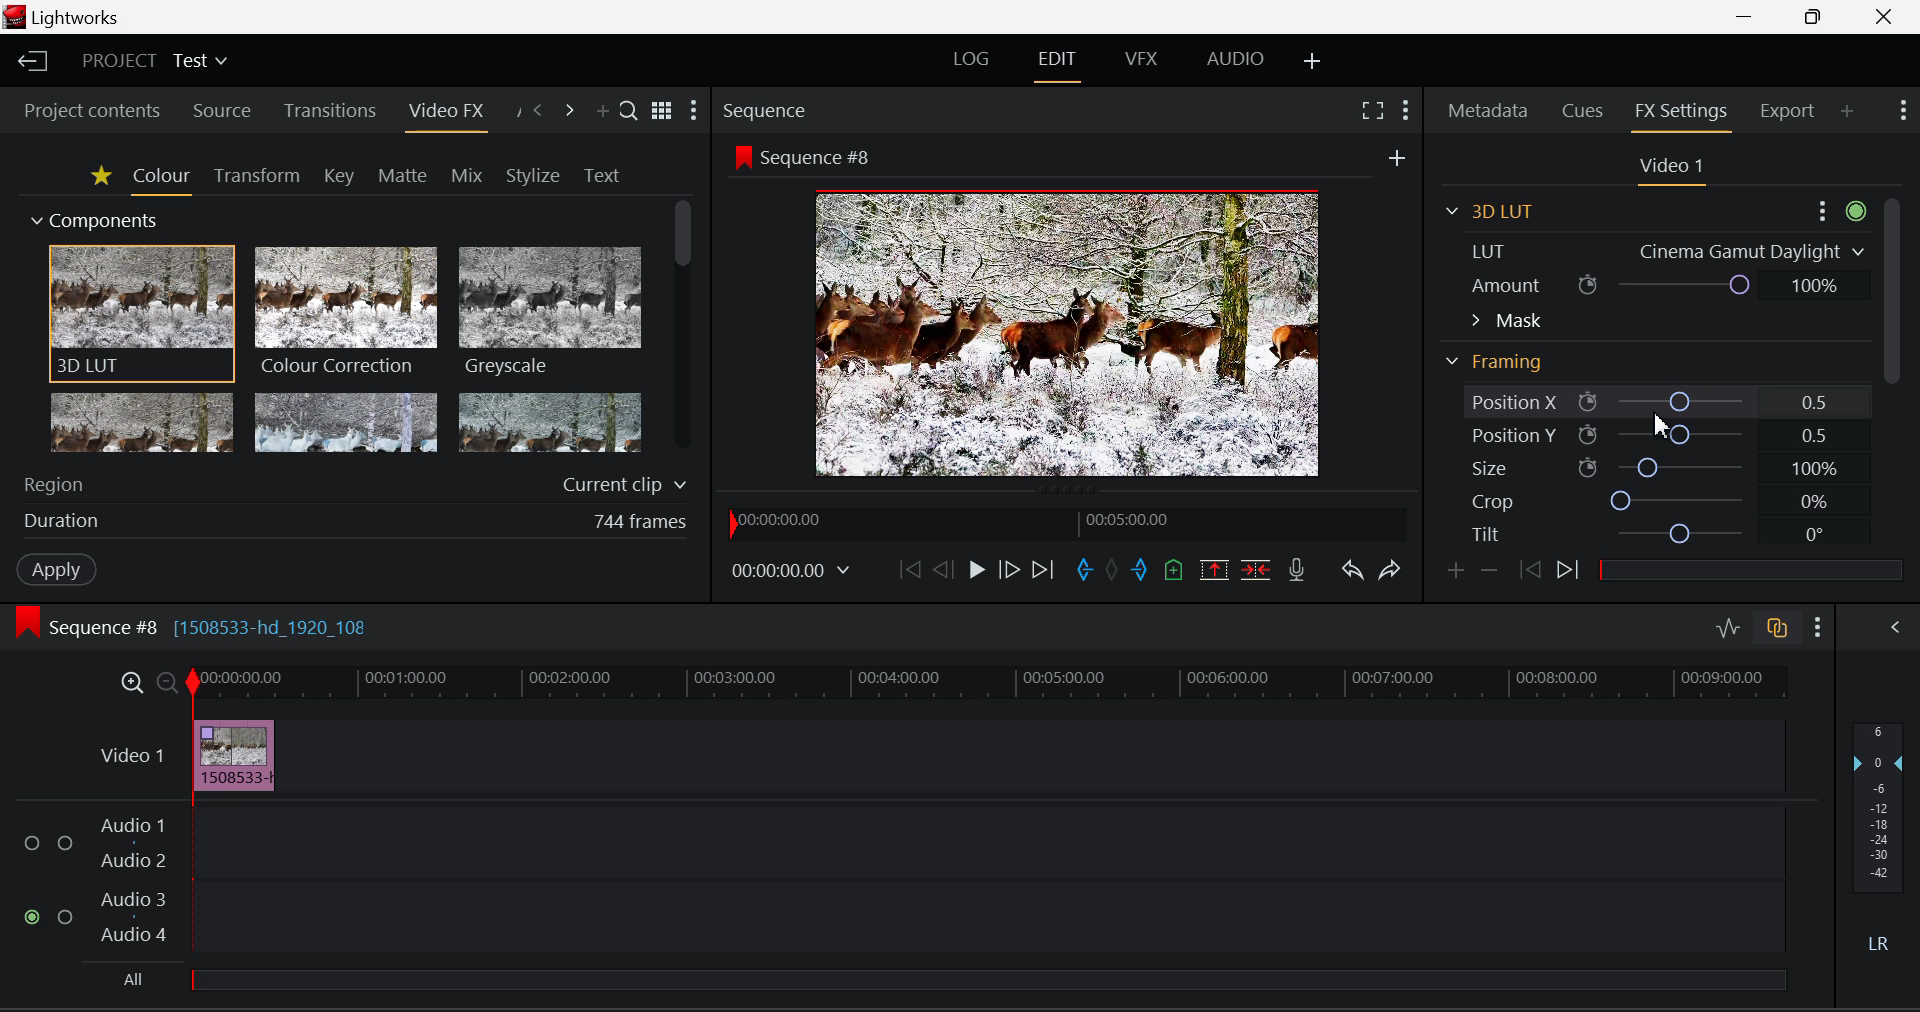 This screenshot has width=1920, height=1012. What do you see at coordinates (1064, 524) in the screenshot?
I see `Project Timeline Navigator` at bounding box center [1064, 524].